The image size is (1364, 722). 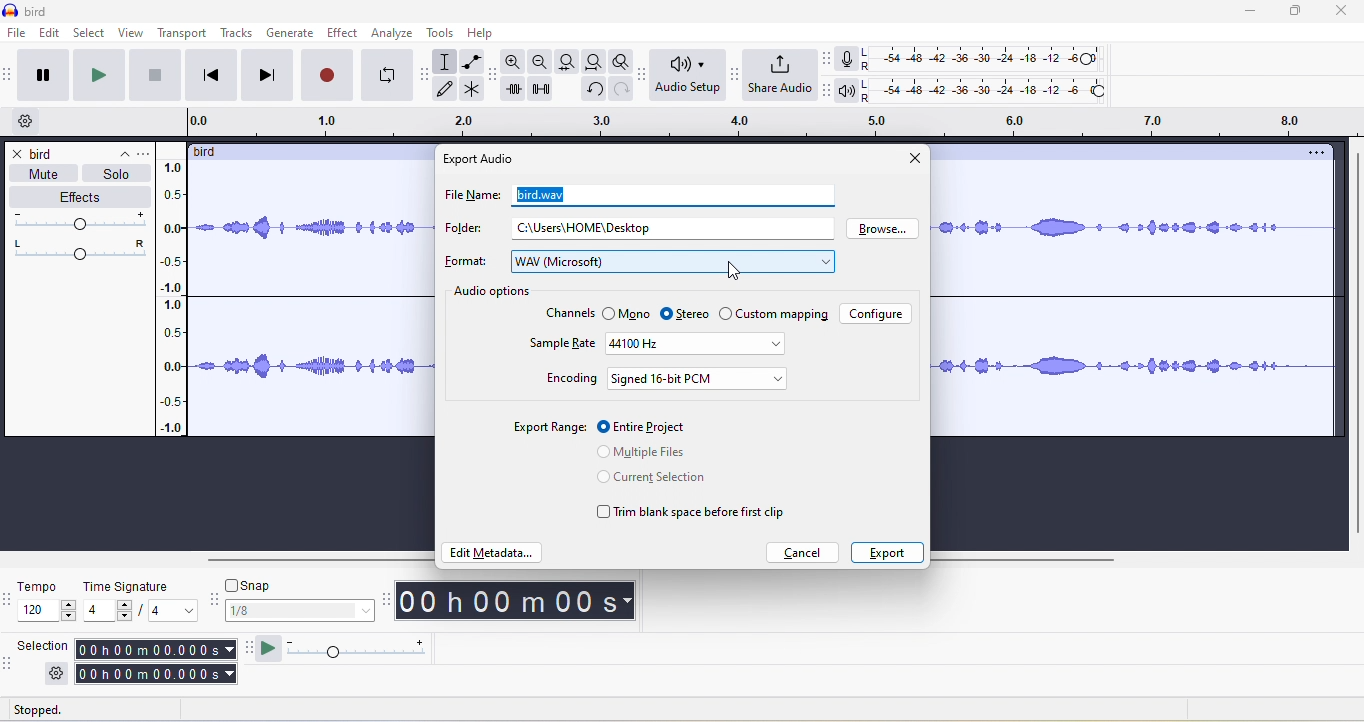 I want to click on export, so click(x=886, y=552).